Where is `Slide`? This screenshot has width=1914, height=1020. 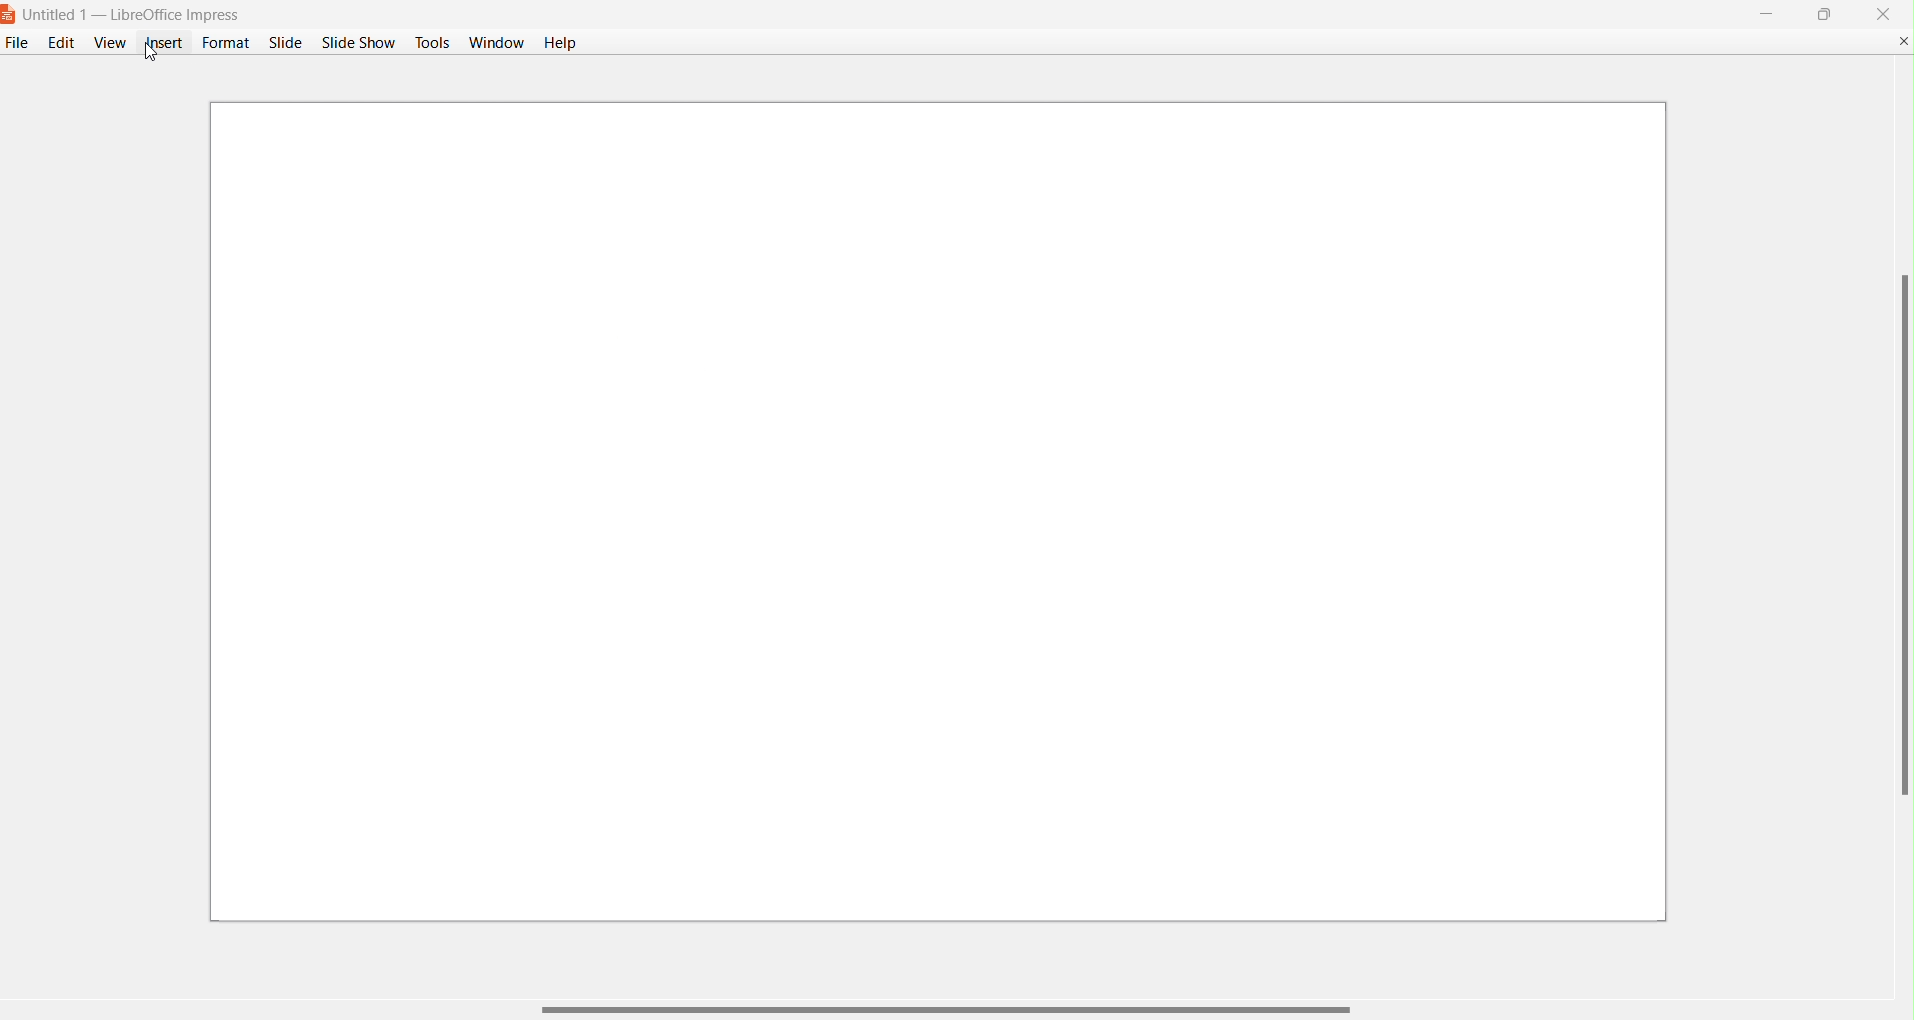
Slide is located at coordinates (286, 43).